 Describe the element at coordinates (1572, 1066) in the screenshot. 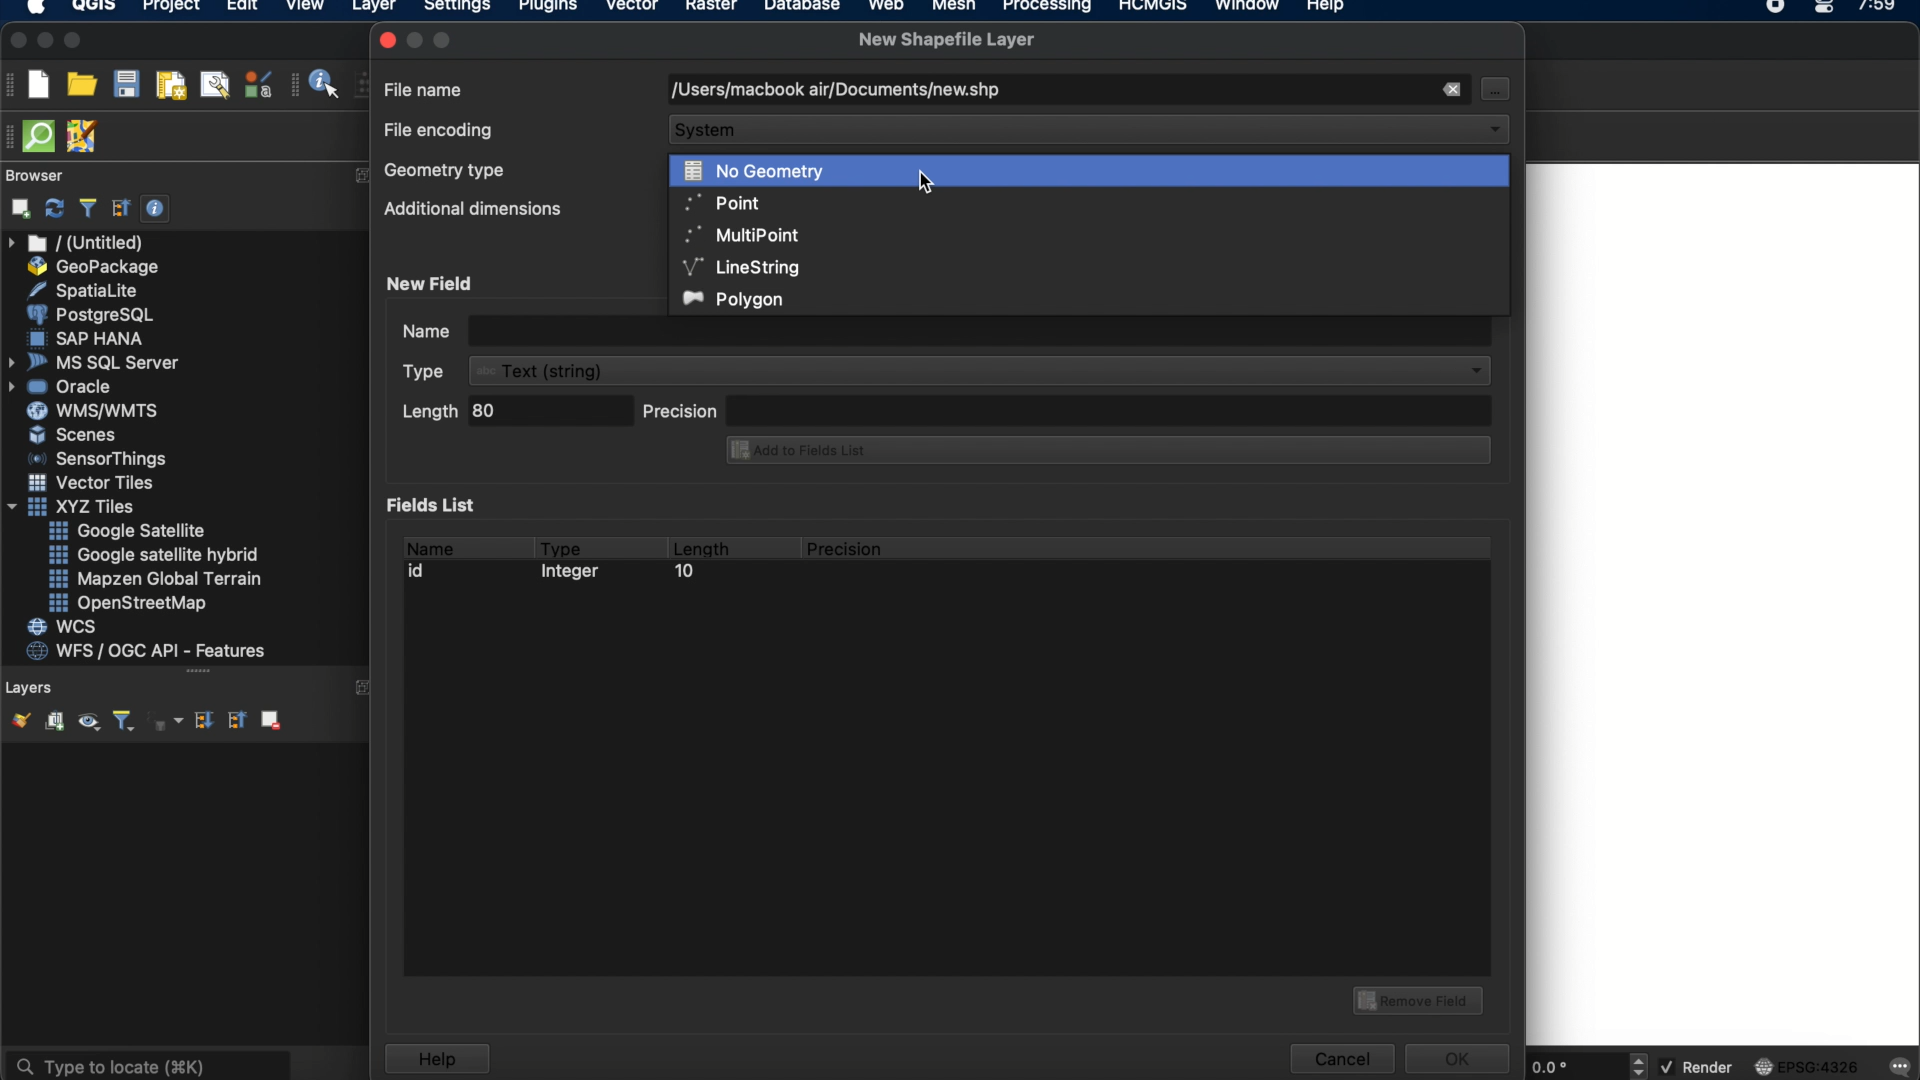

I see `degree` at that location.